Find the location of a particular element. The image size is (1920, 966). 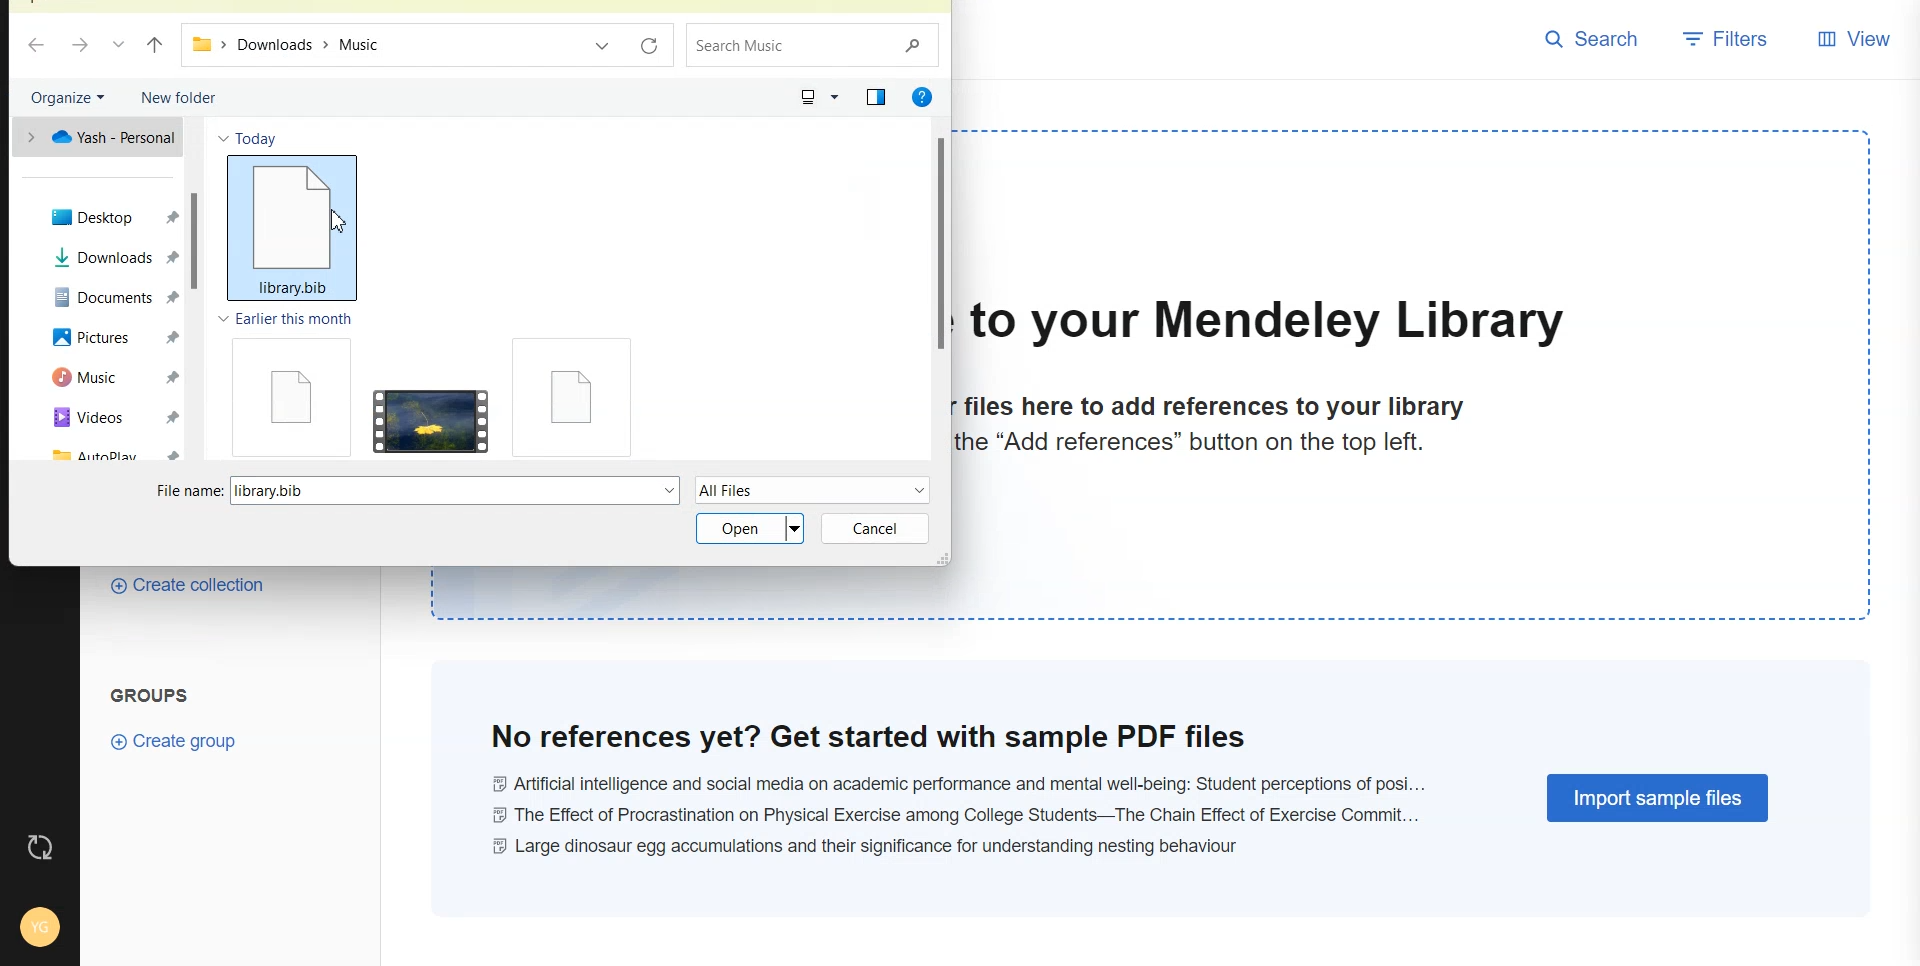

Change your view is located at coordinates (821, 96).